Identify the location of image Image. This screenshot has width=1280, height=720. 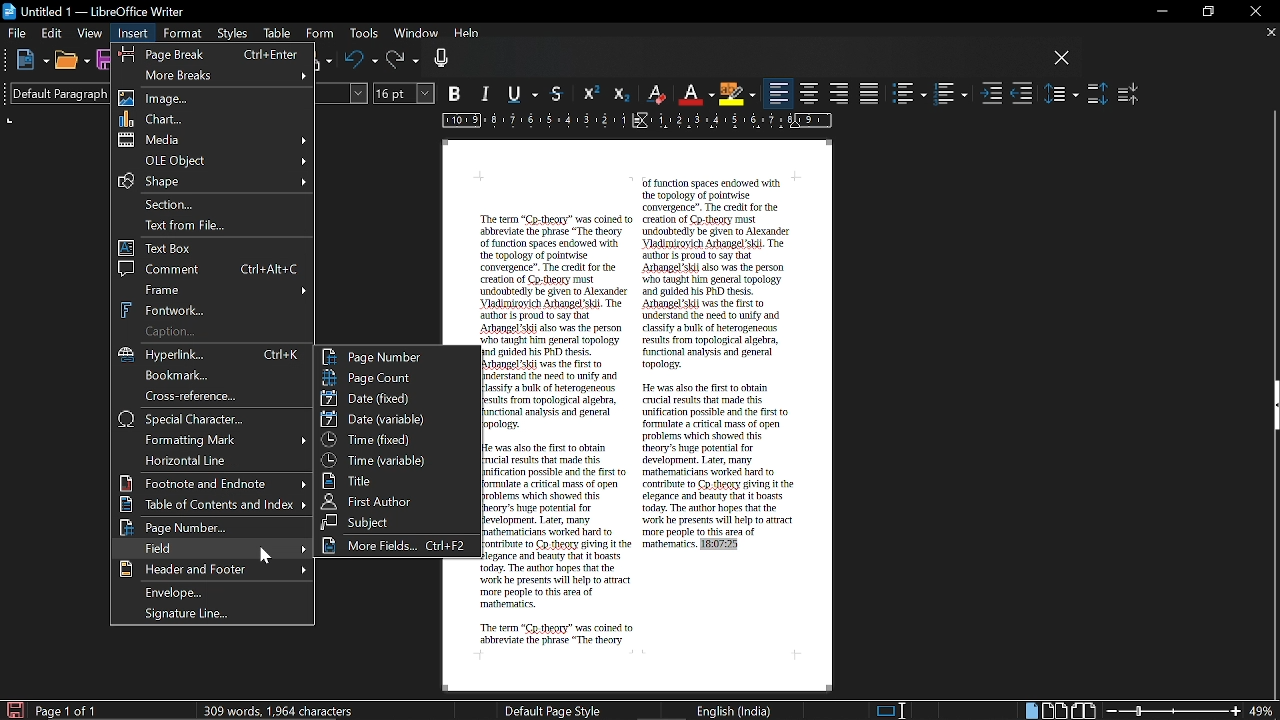
(215, 98).